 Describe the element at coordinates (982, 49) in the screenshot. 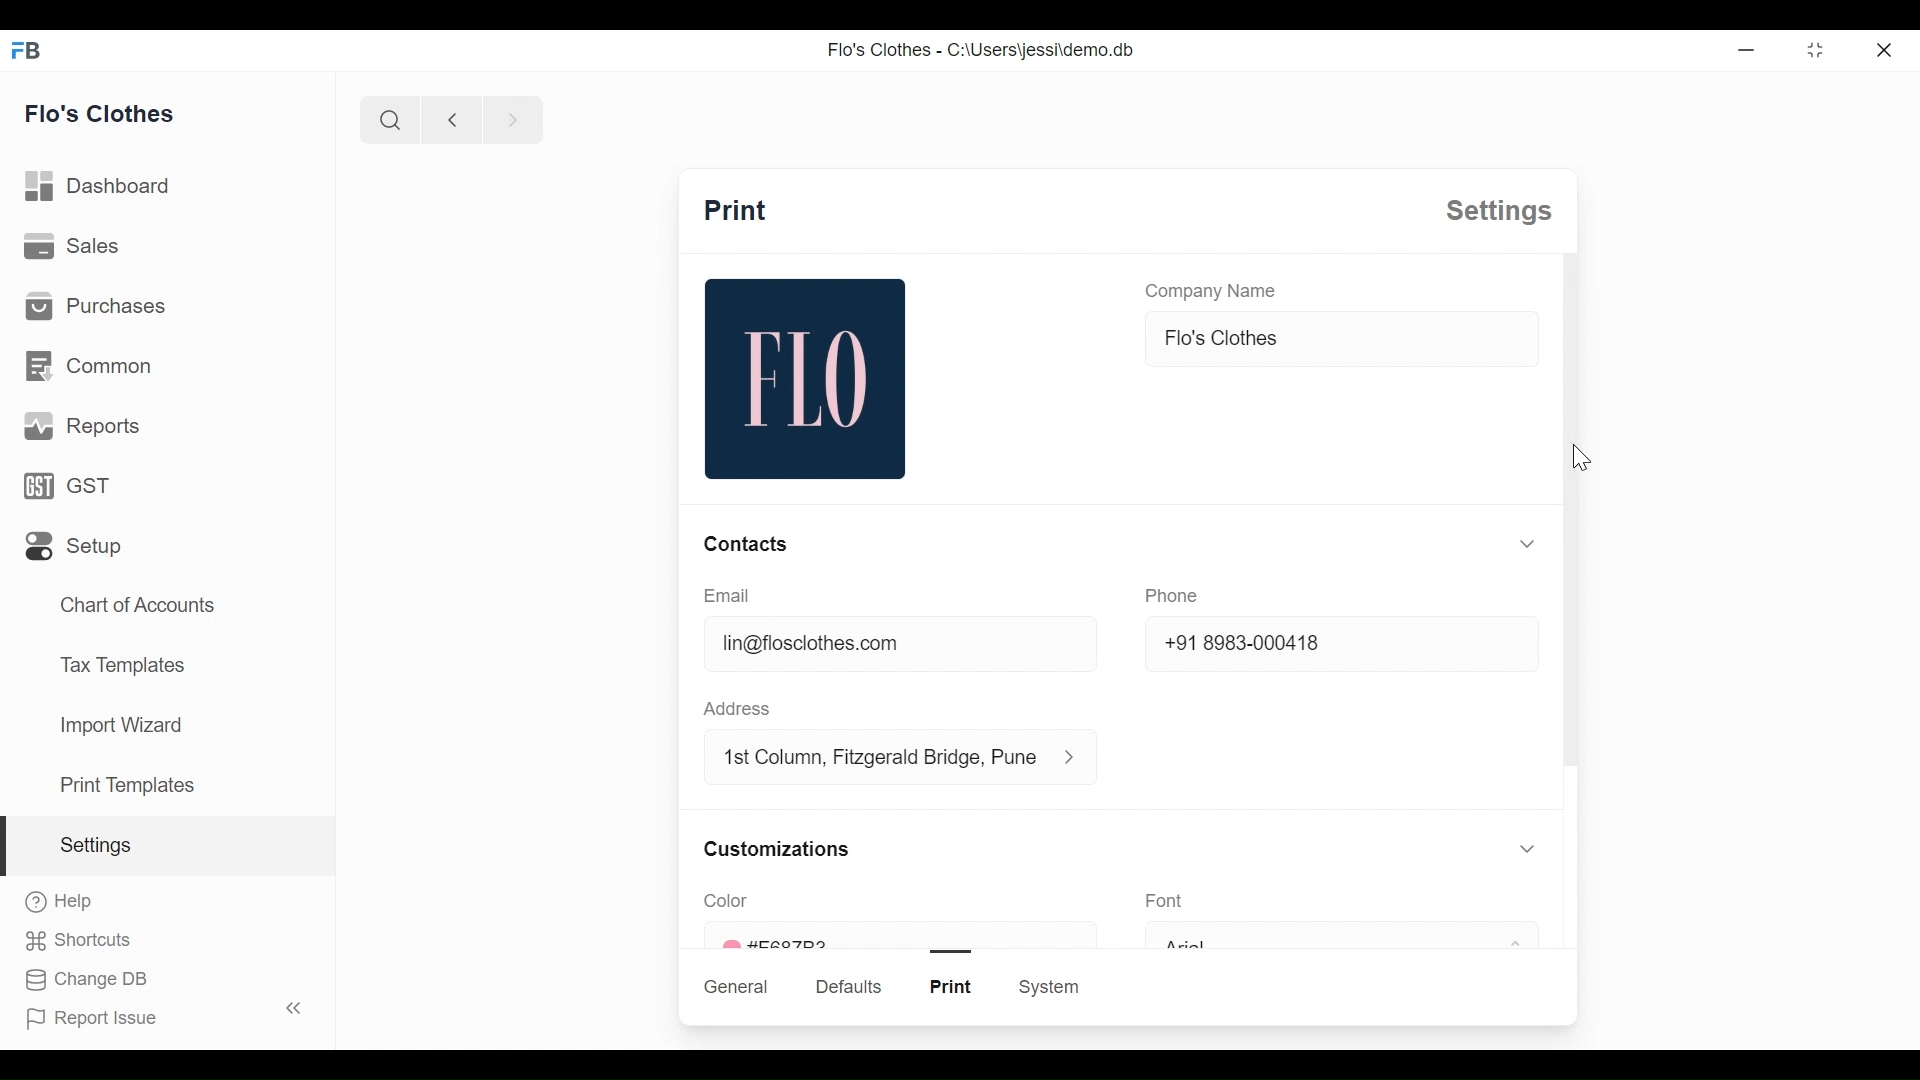

I see `Flo's Clothes - C:\Users\jessi\demo.db` at that location.